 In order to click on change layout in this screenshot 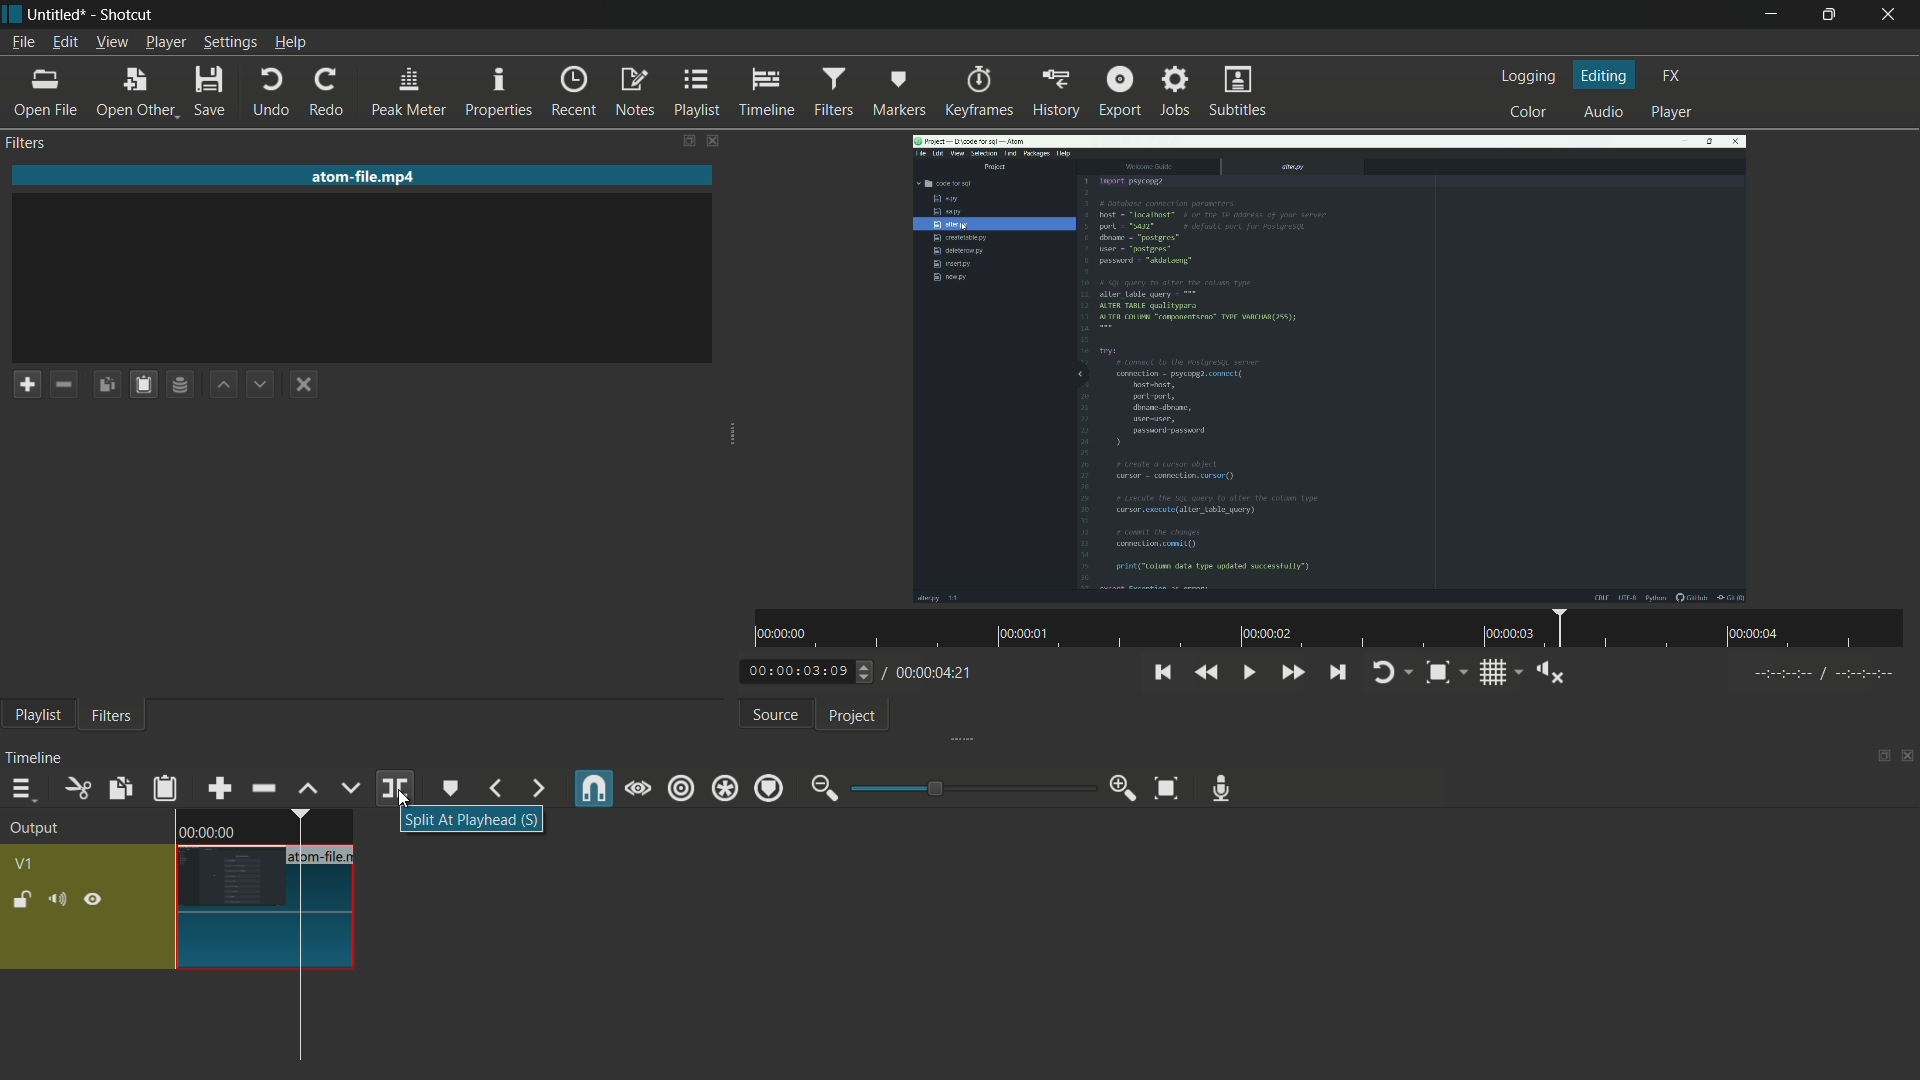, I will do `click(685, 141)`.